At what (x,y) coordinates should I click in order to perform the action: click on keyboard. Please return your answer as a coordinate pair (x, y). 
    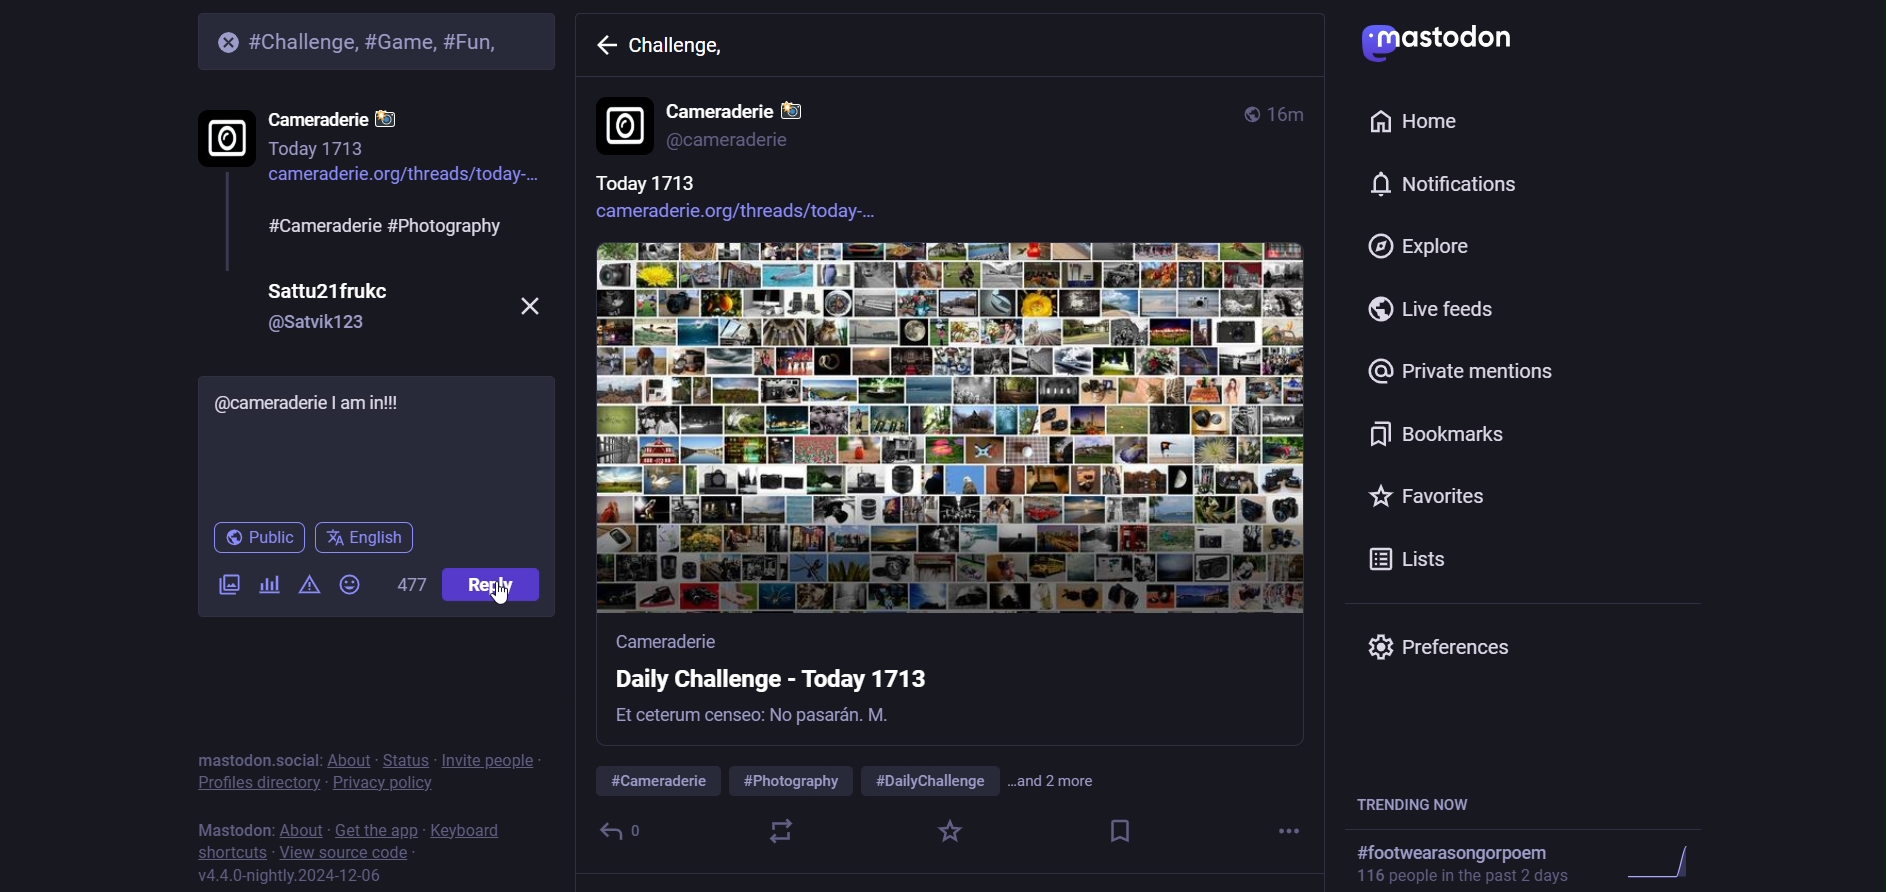
    Looking at the image, I should click on (472, 827).